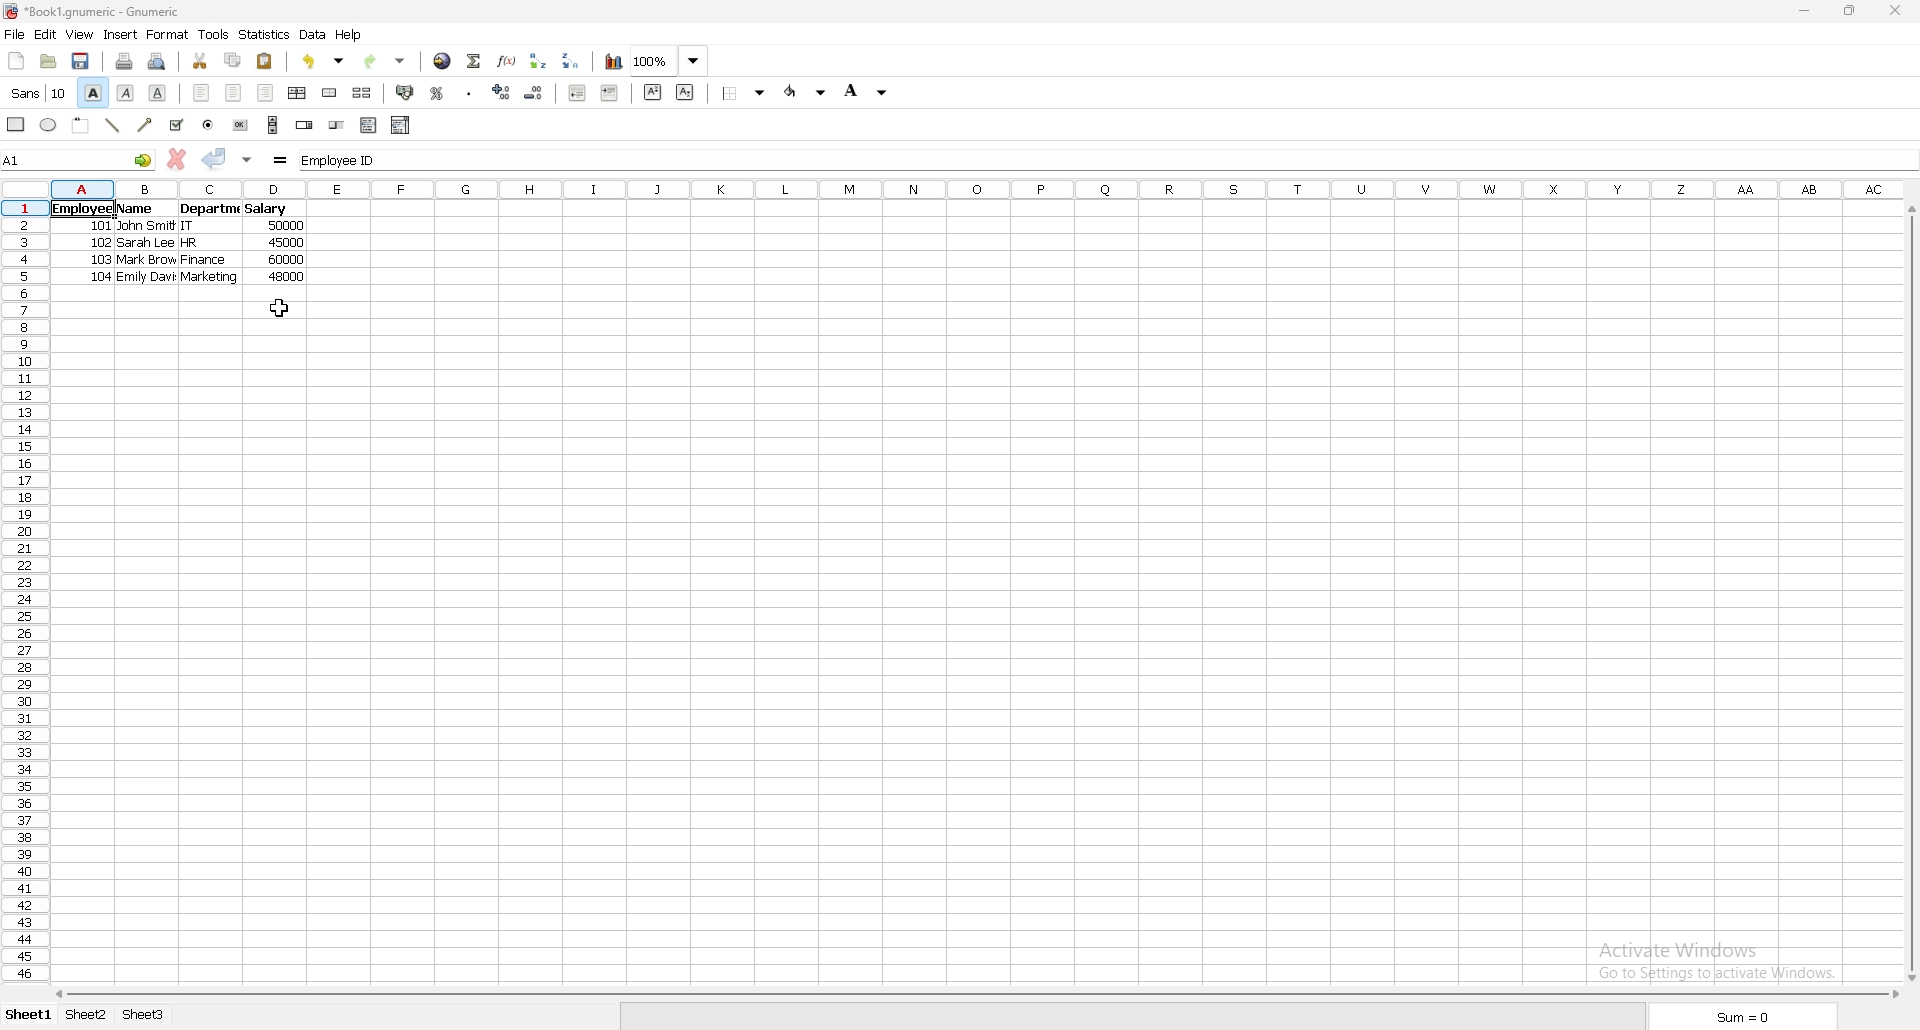 This screenshot has height=1030, width=1920. I want to click on it, so click(195, 225).